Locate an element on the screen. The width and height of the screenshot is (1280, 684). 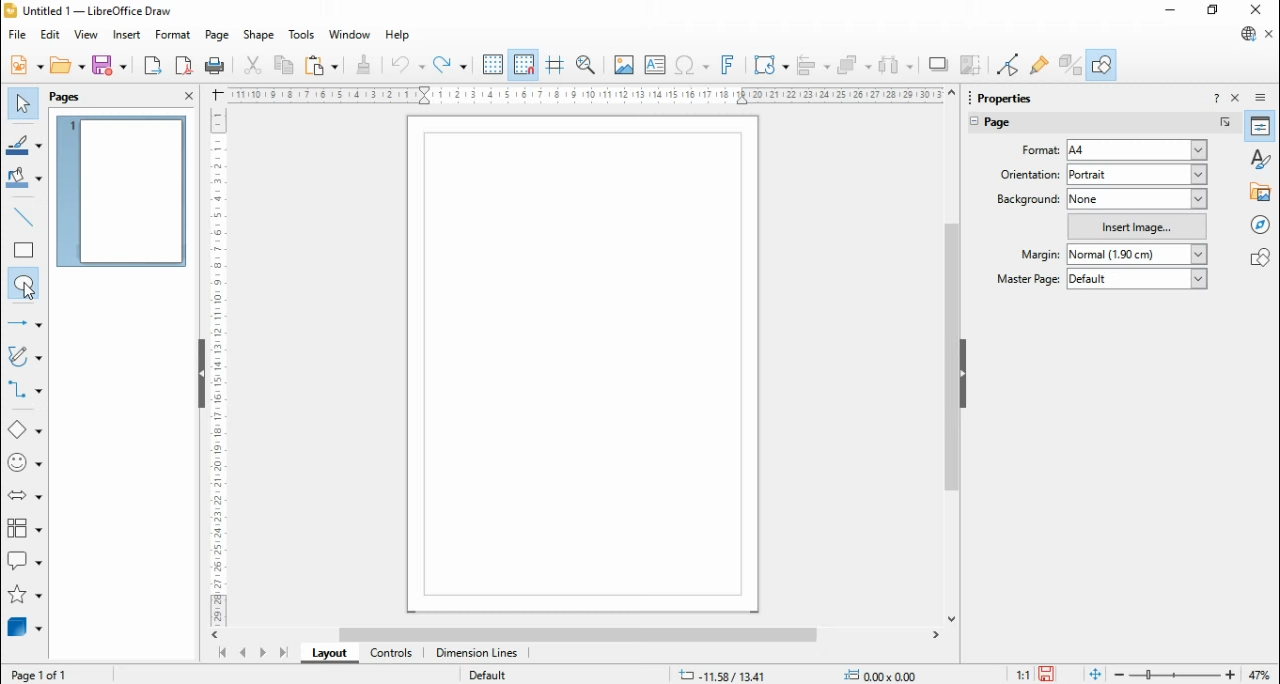
display grid is located at coordinates (492, 66).